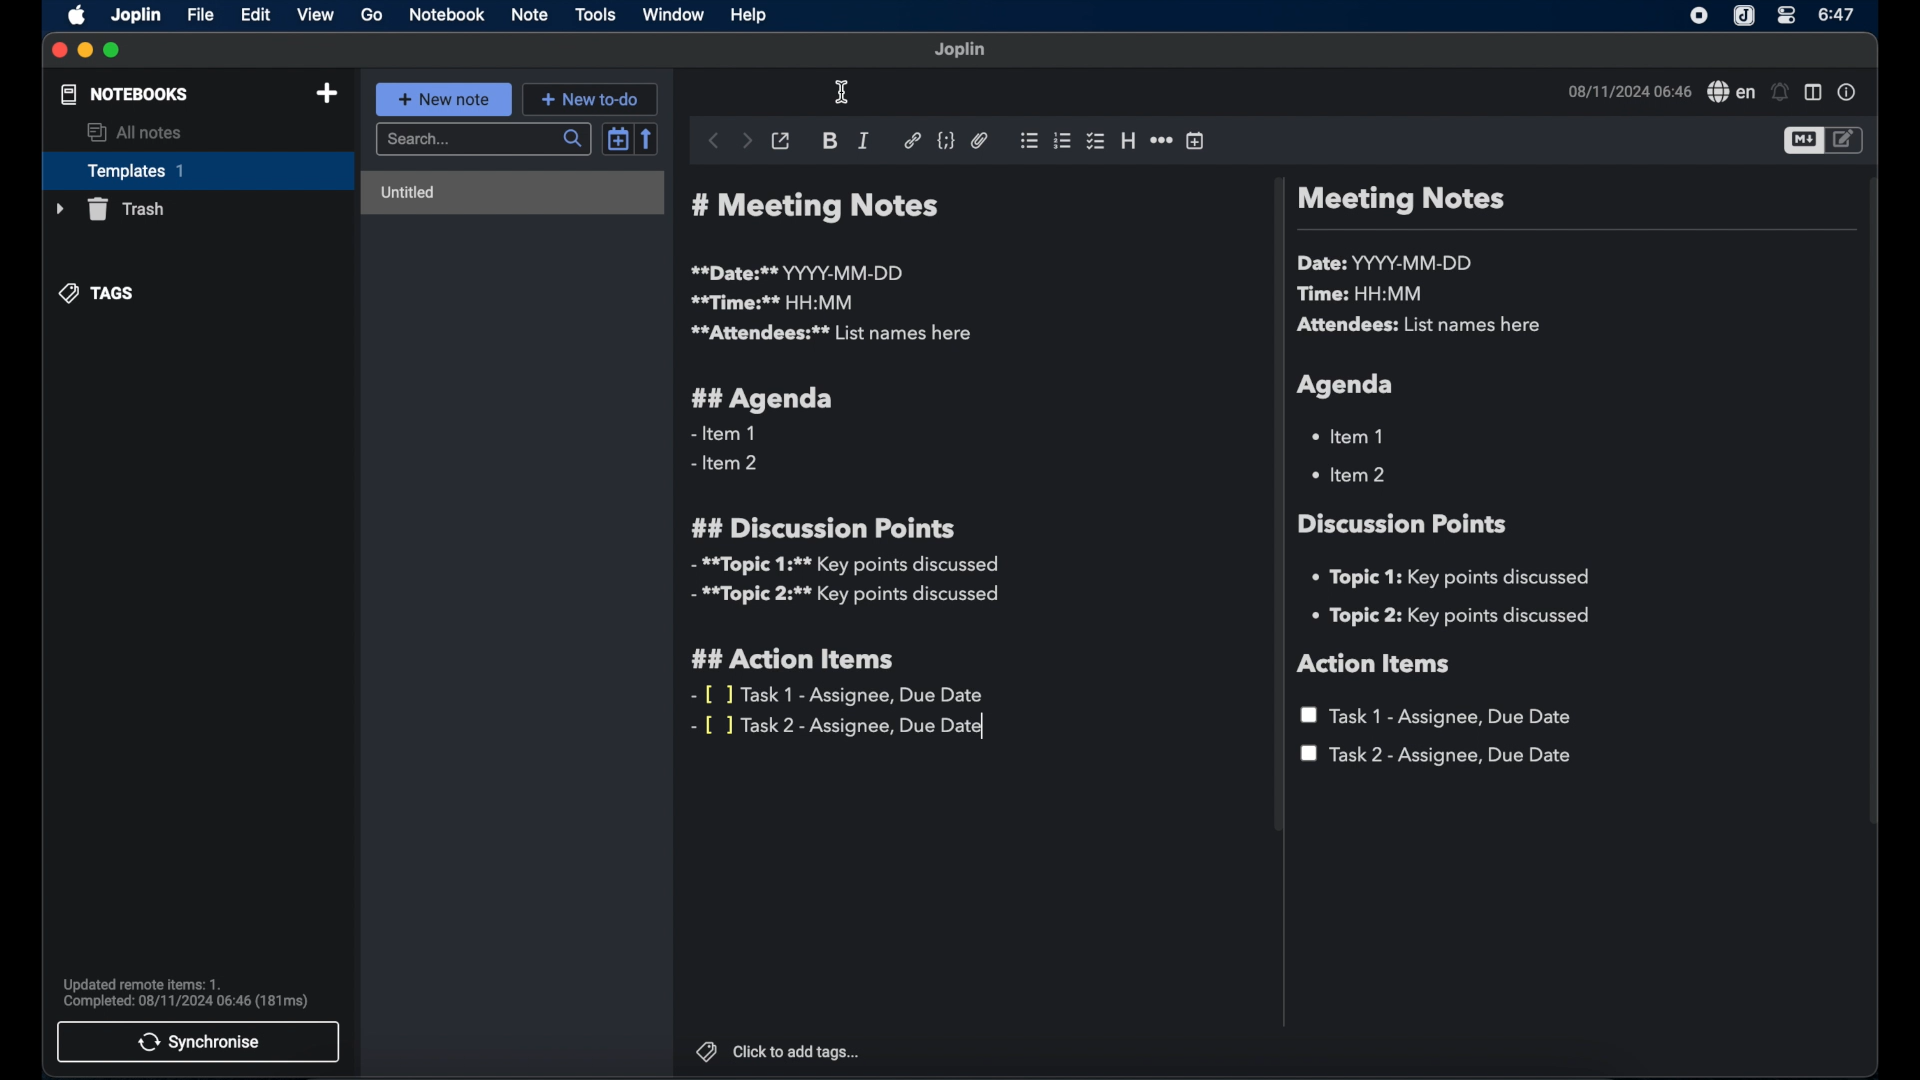  What do you see at coordinates (830, 142) in the screenshot?
I see `bold` at bounding box center [830, 142].